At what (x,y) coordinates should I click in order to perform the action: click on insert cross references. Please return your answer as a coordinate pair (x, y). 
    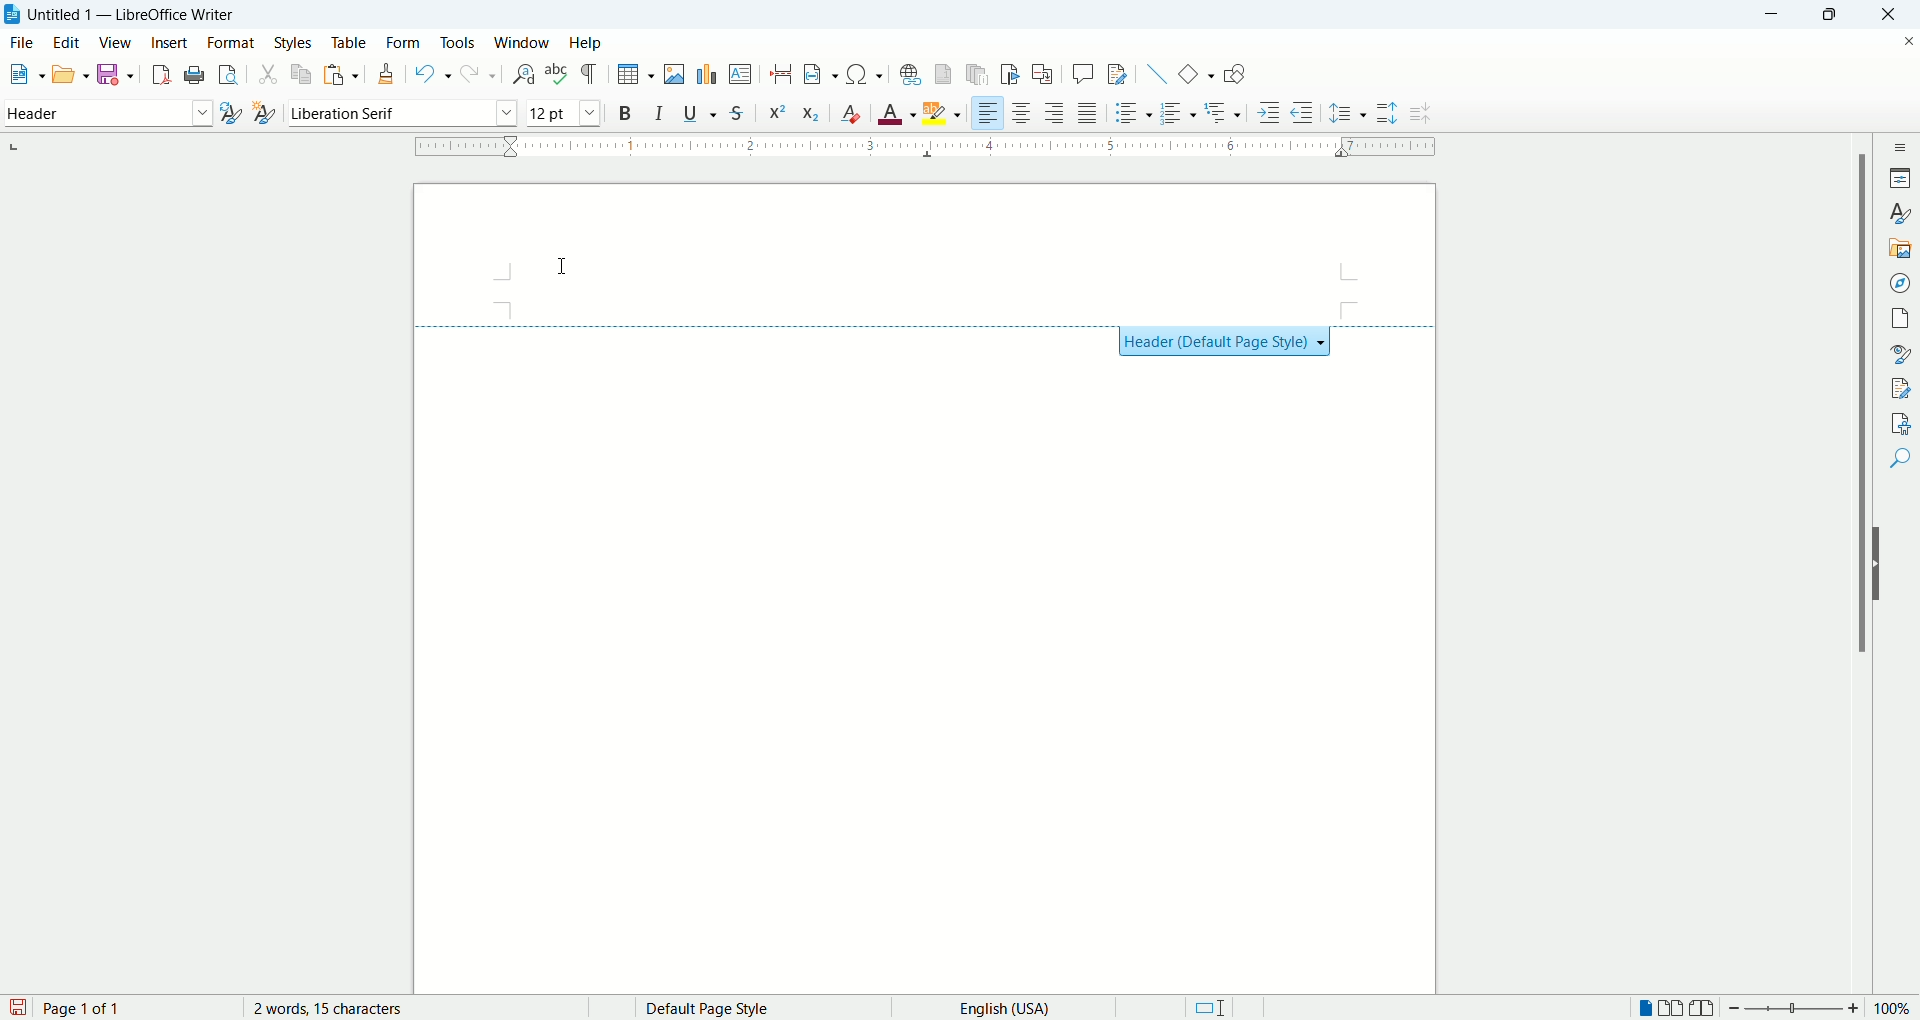
    Looking at the image, I should click on (1044, 71).